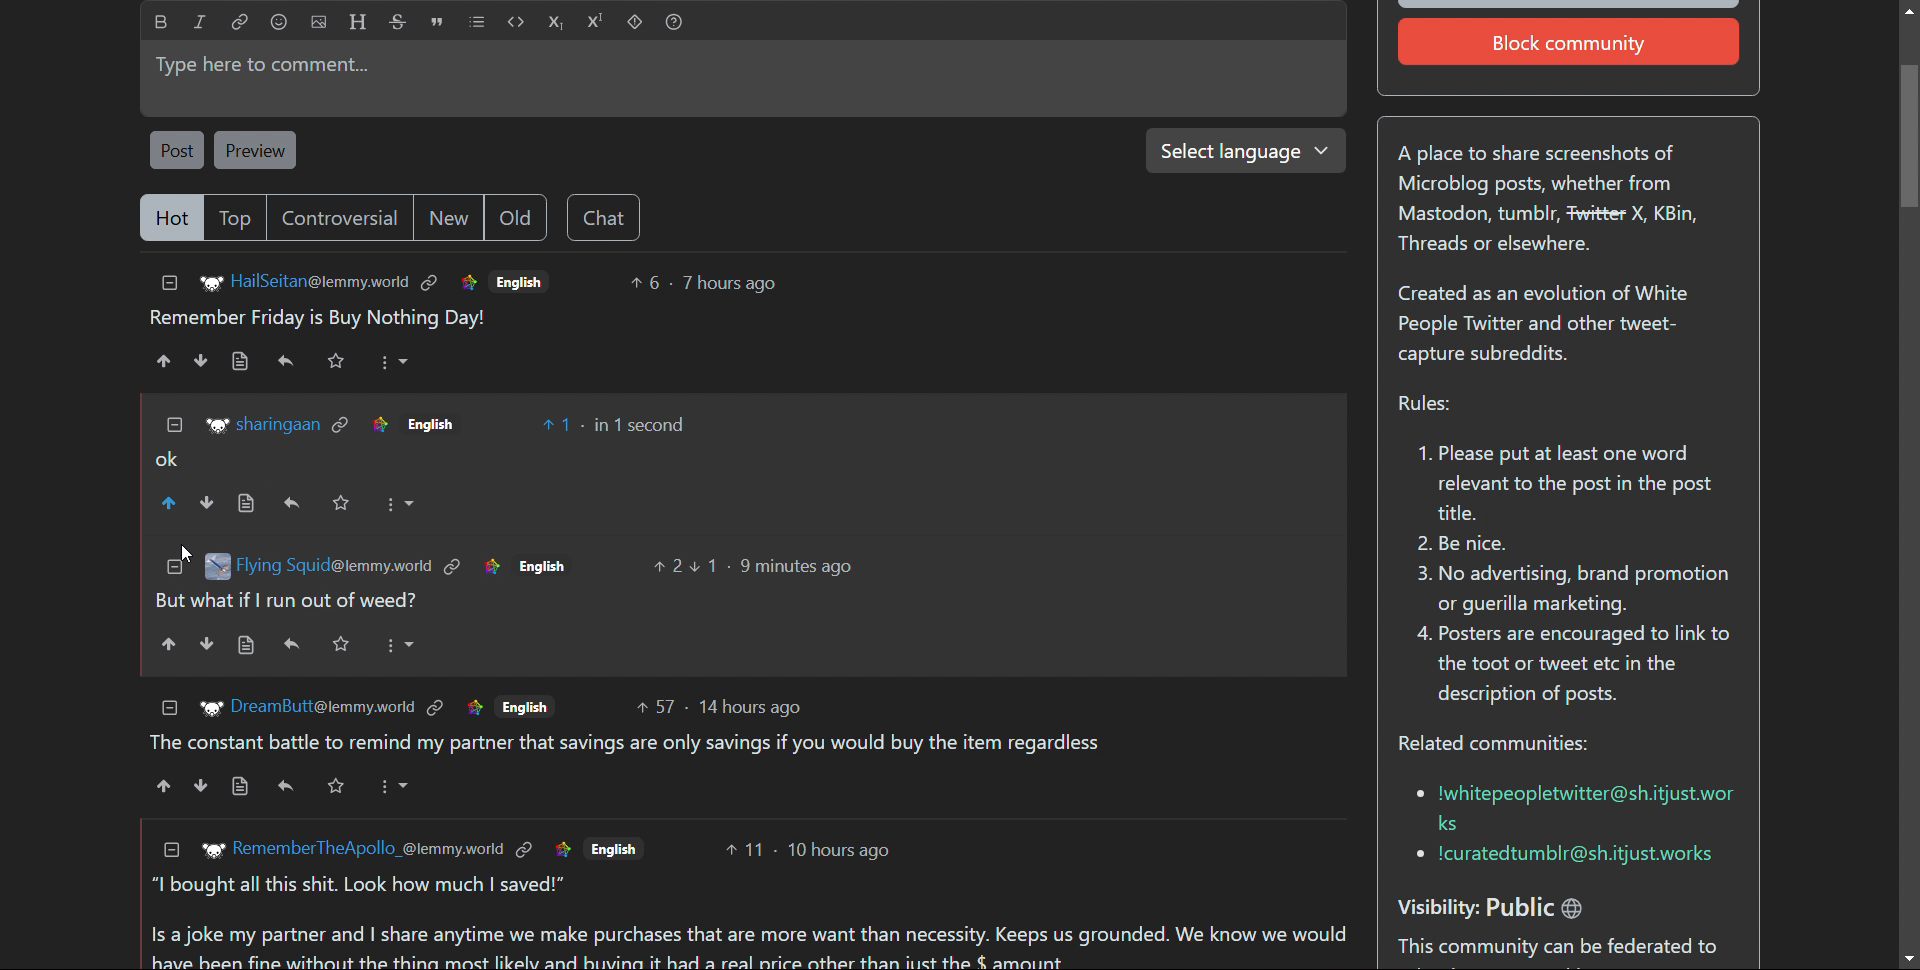 This screenshot has width=1920, height=970. What do you see at coordinates (404, 503) in the screenshot?
I see `more` at bounding box center [404, 503].